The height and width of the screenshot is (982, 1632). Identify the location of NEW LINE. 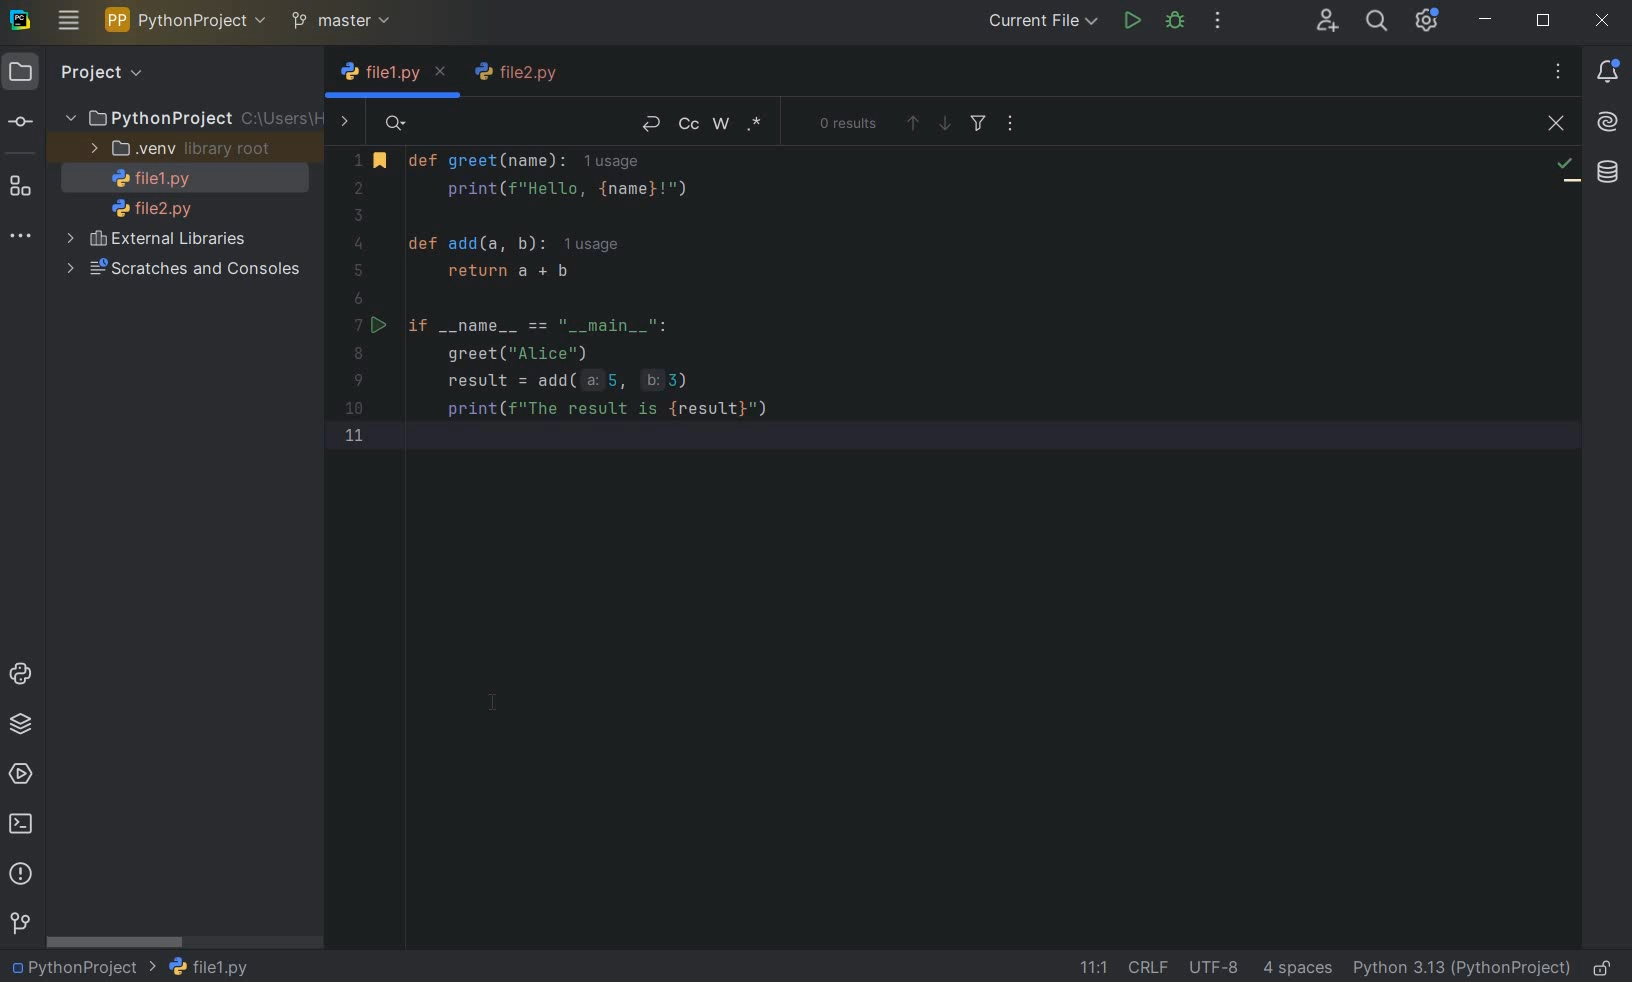
(650, 124).